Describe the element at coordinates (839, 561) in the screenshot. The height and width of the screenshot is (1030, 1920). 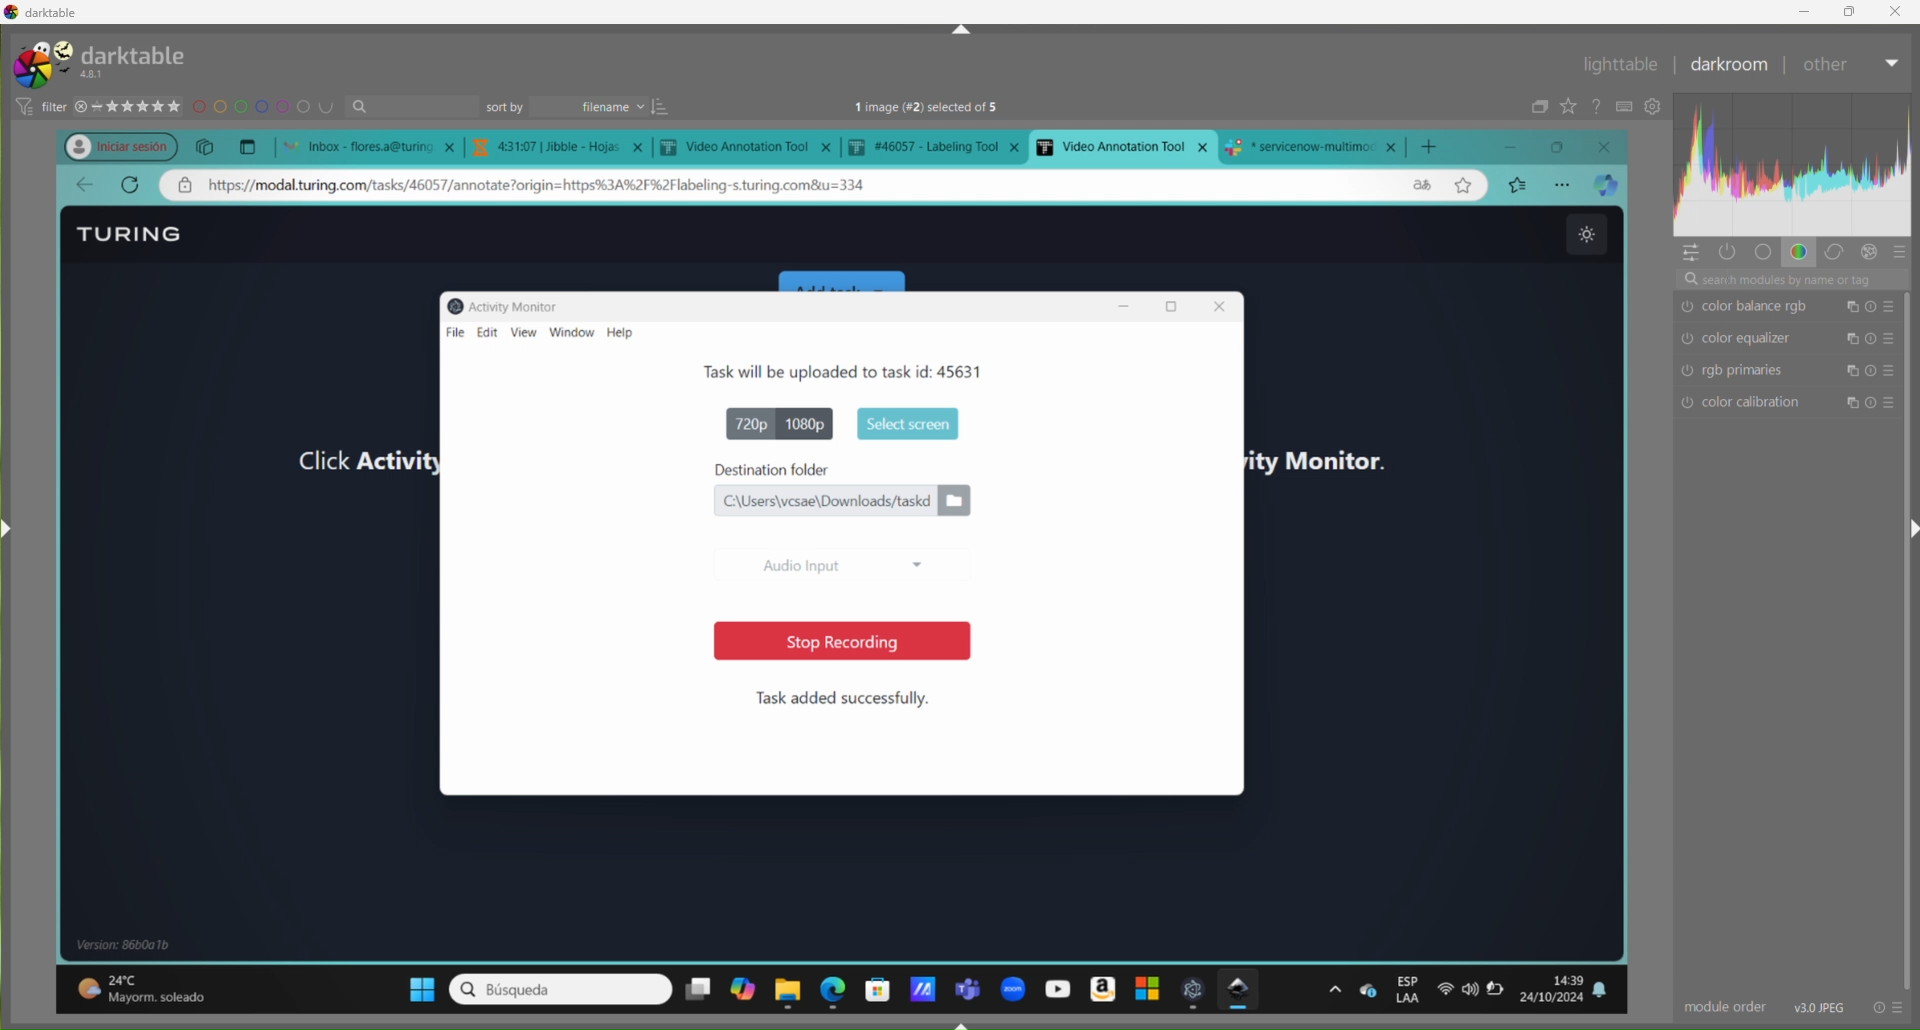
I see `Audio input` at that location.